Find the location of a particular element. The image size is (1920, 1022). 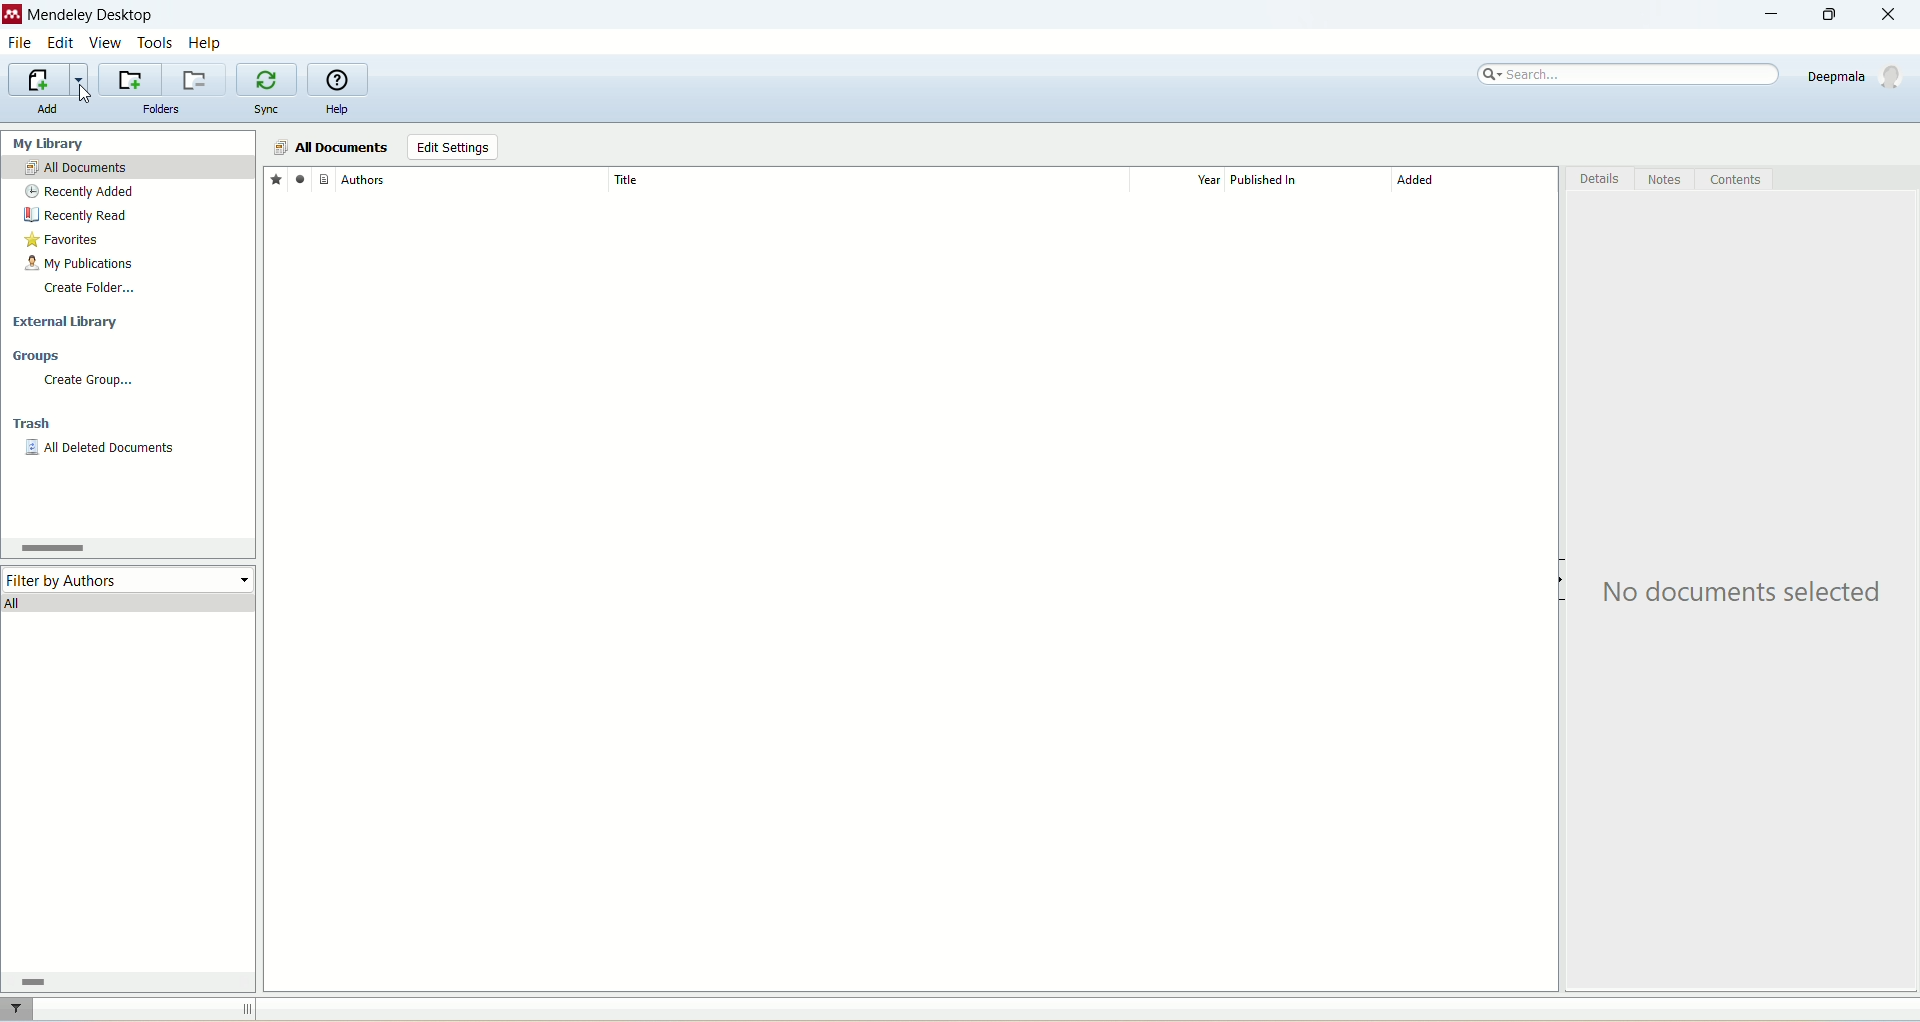

minimize is located at coordinates (1767, 15).